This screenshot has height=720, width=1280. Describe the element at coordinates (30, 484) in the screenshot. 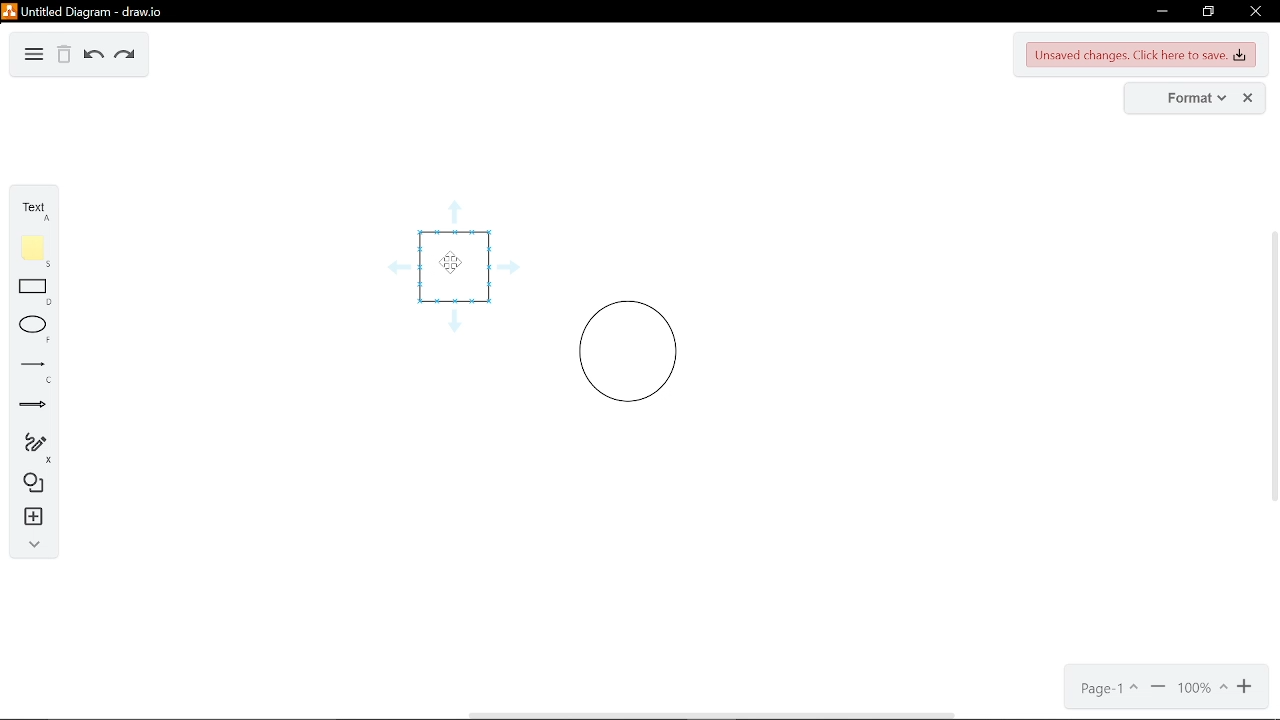

I see `shapes` at that location.